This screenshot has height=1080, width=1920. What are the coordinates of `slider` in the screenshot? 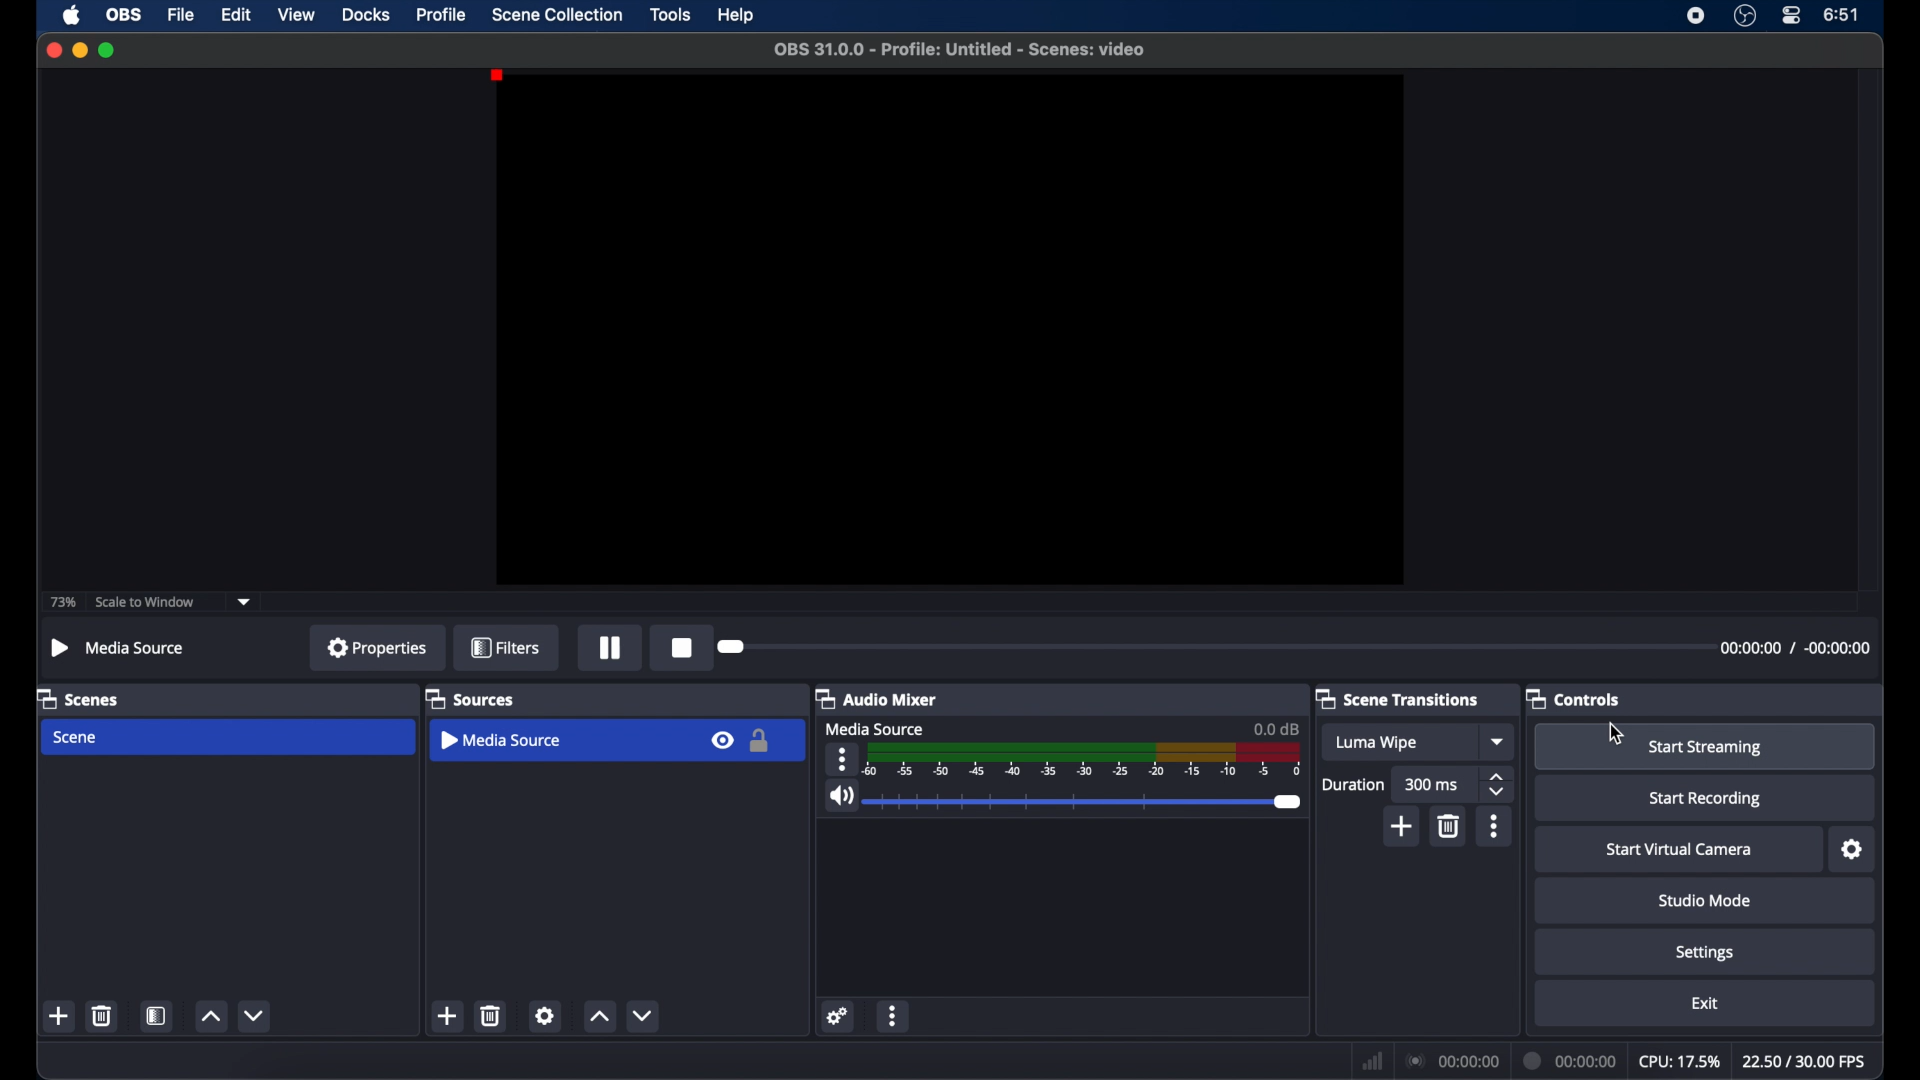 It's located at (734, 646).